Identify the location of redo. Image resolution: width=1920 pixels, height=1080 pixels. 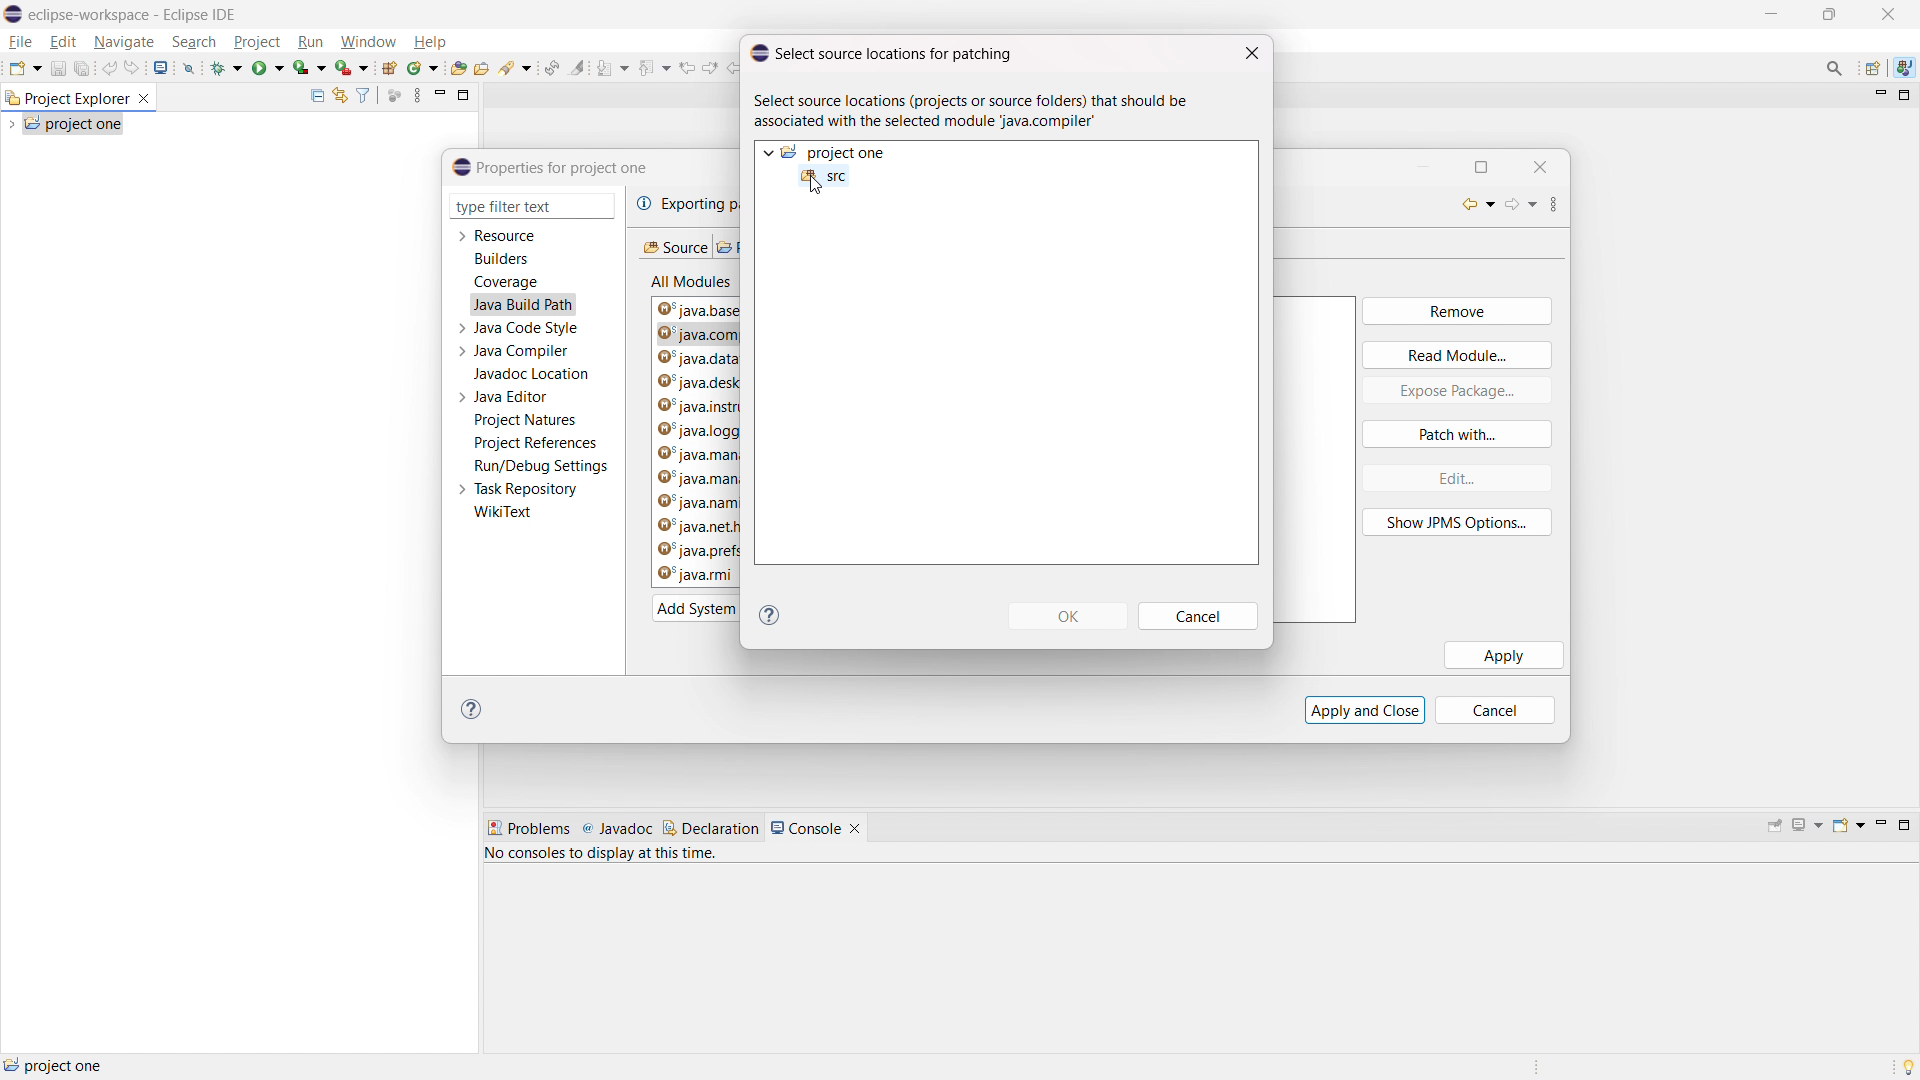
(133, 67).